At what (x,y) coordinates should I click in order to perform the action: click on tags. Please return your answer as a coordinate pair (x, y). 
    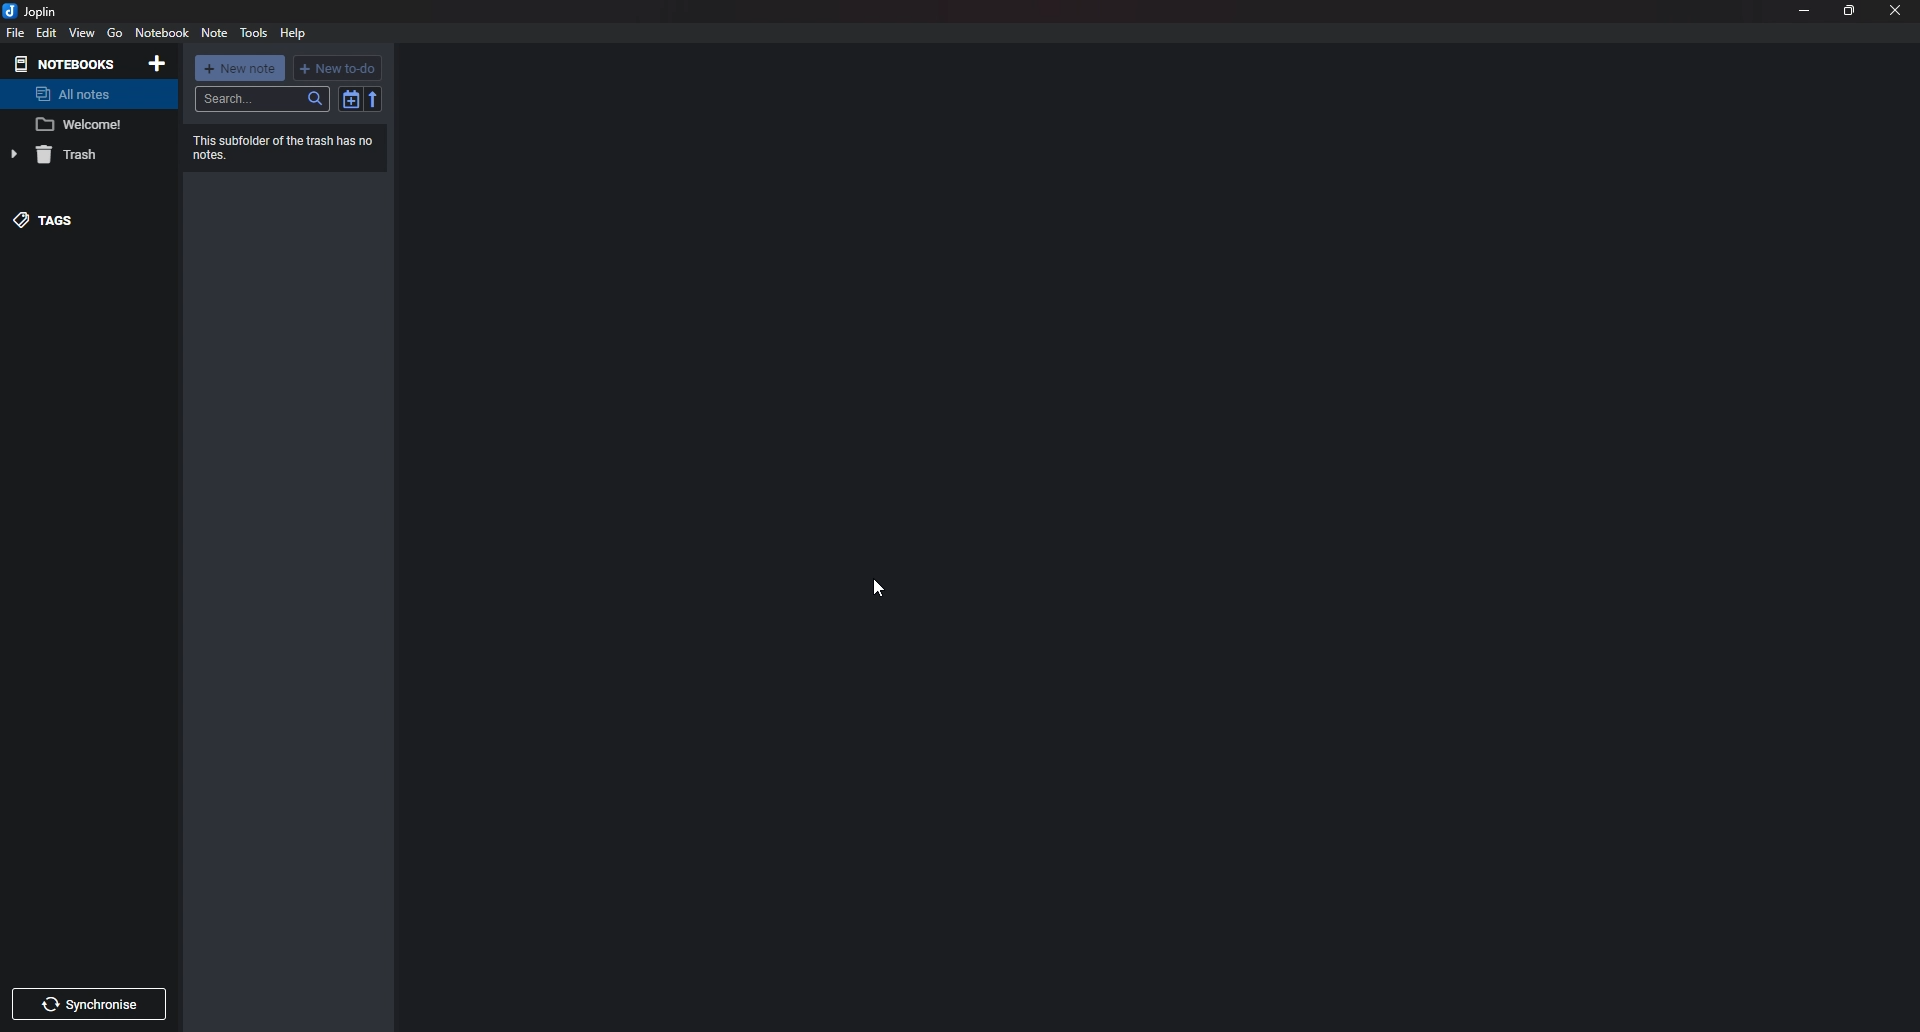
    Looking at the image, I should click on (61, 218).